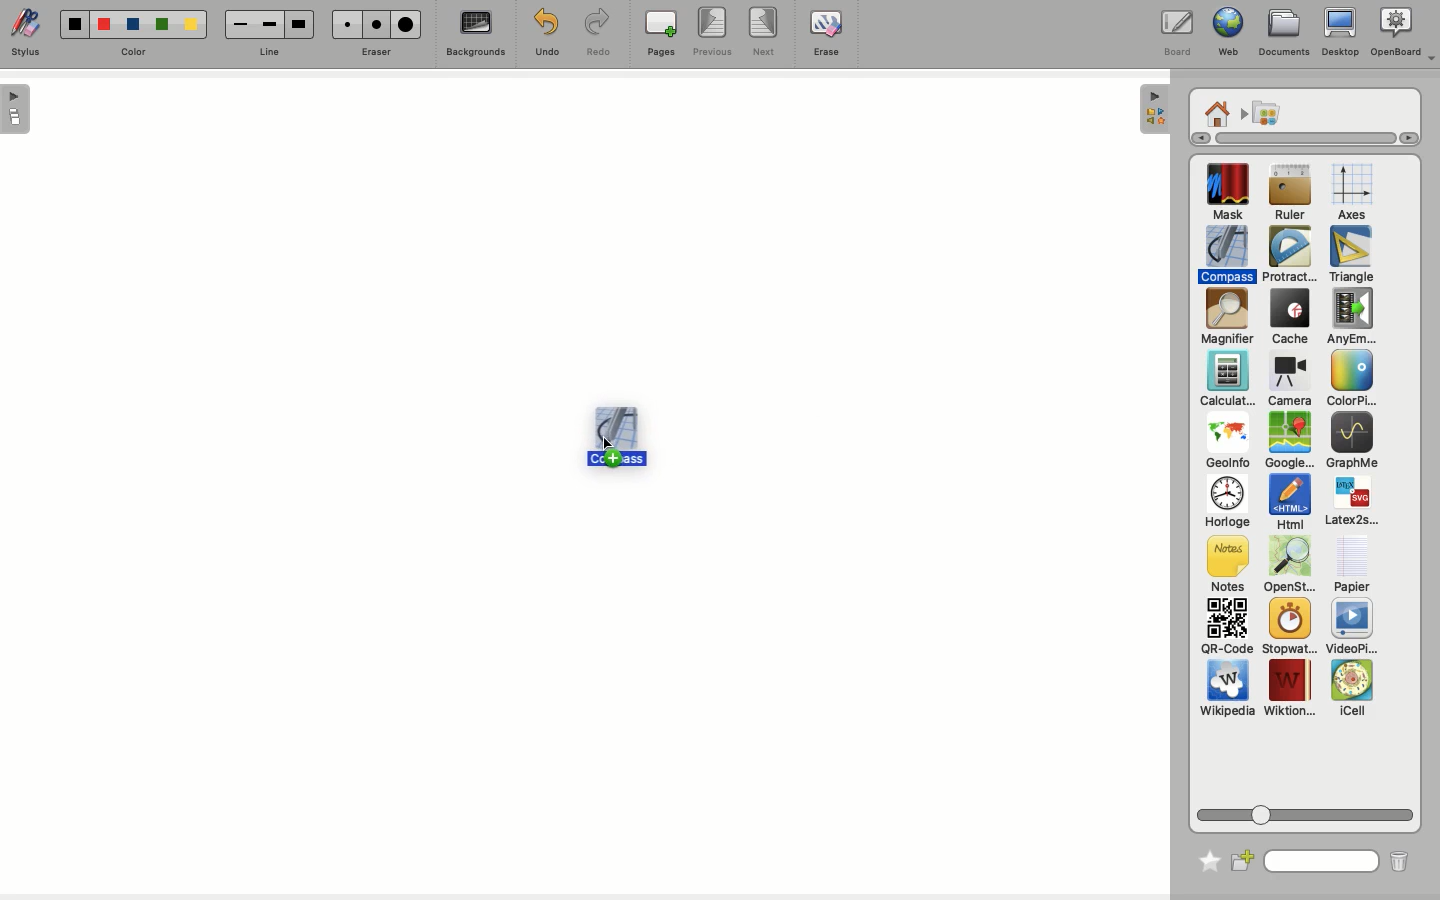  I want to click on Html, so click(1288, 504).